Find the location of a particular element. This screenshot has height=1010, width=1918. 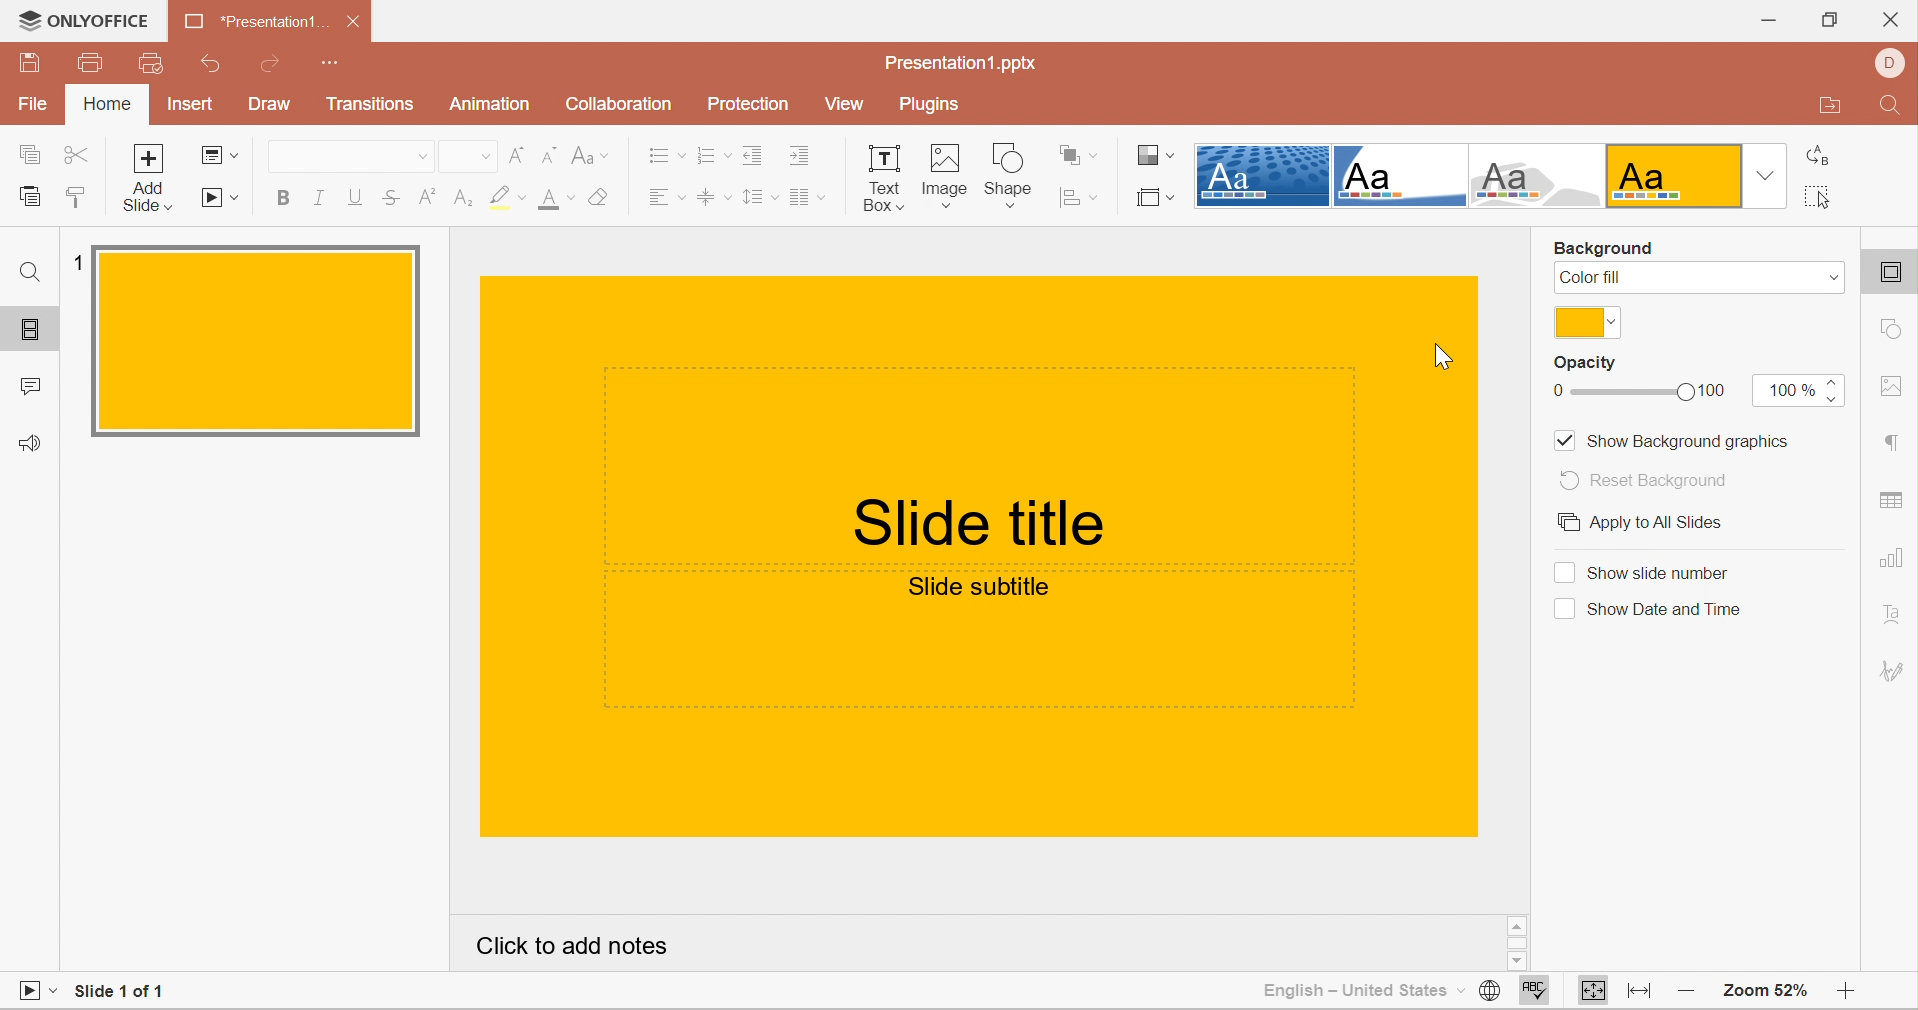

Close is located at coordinates (355, 22).